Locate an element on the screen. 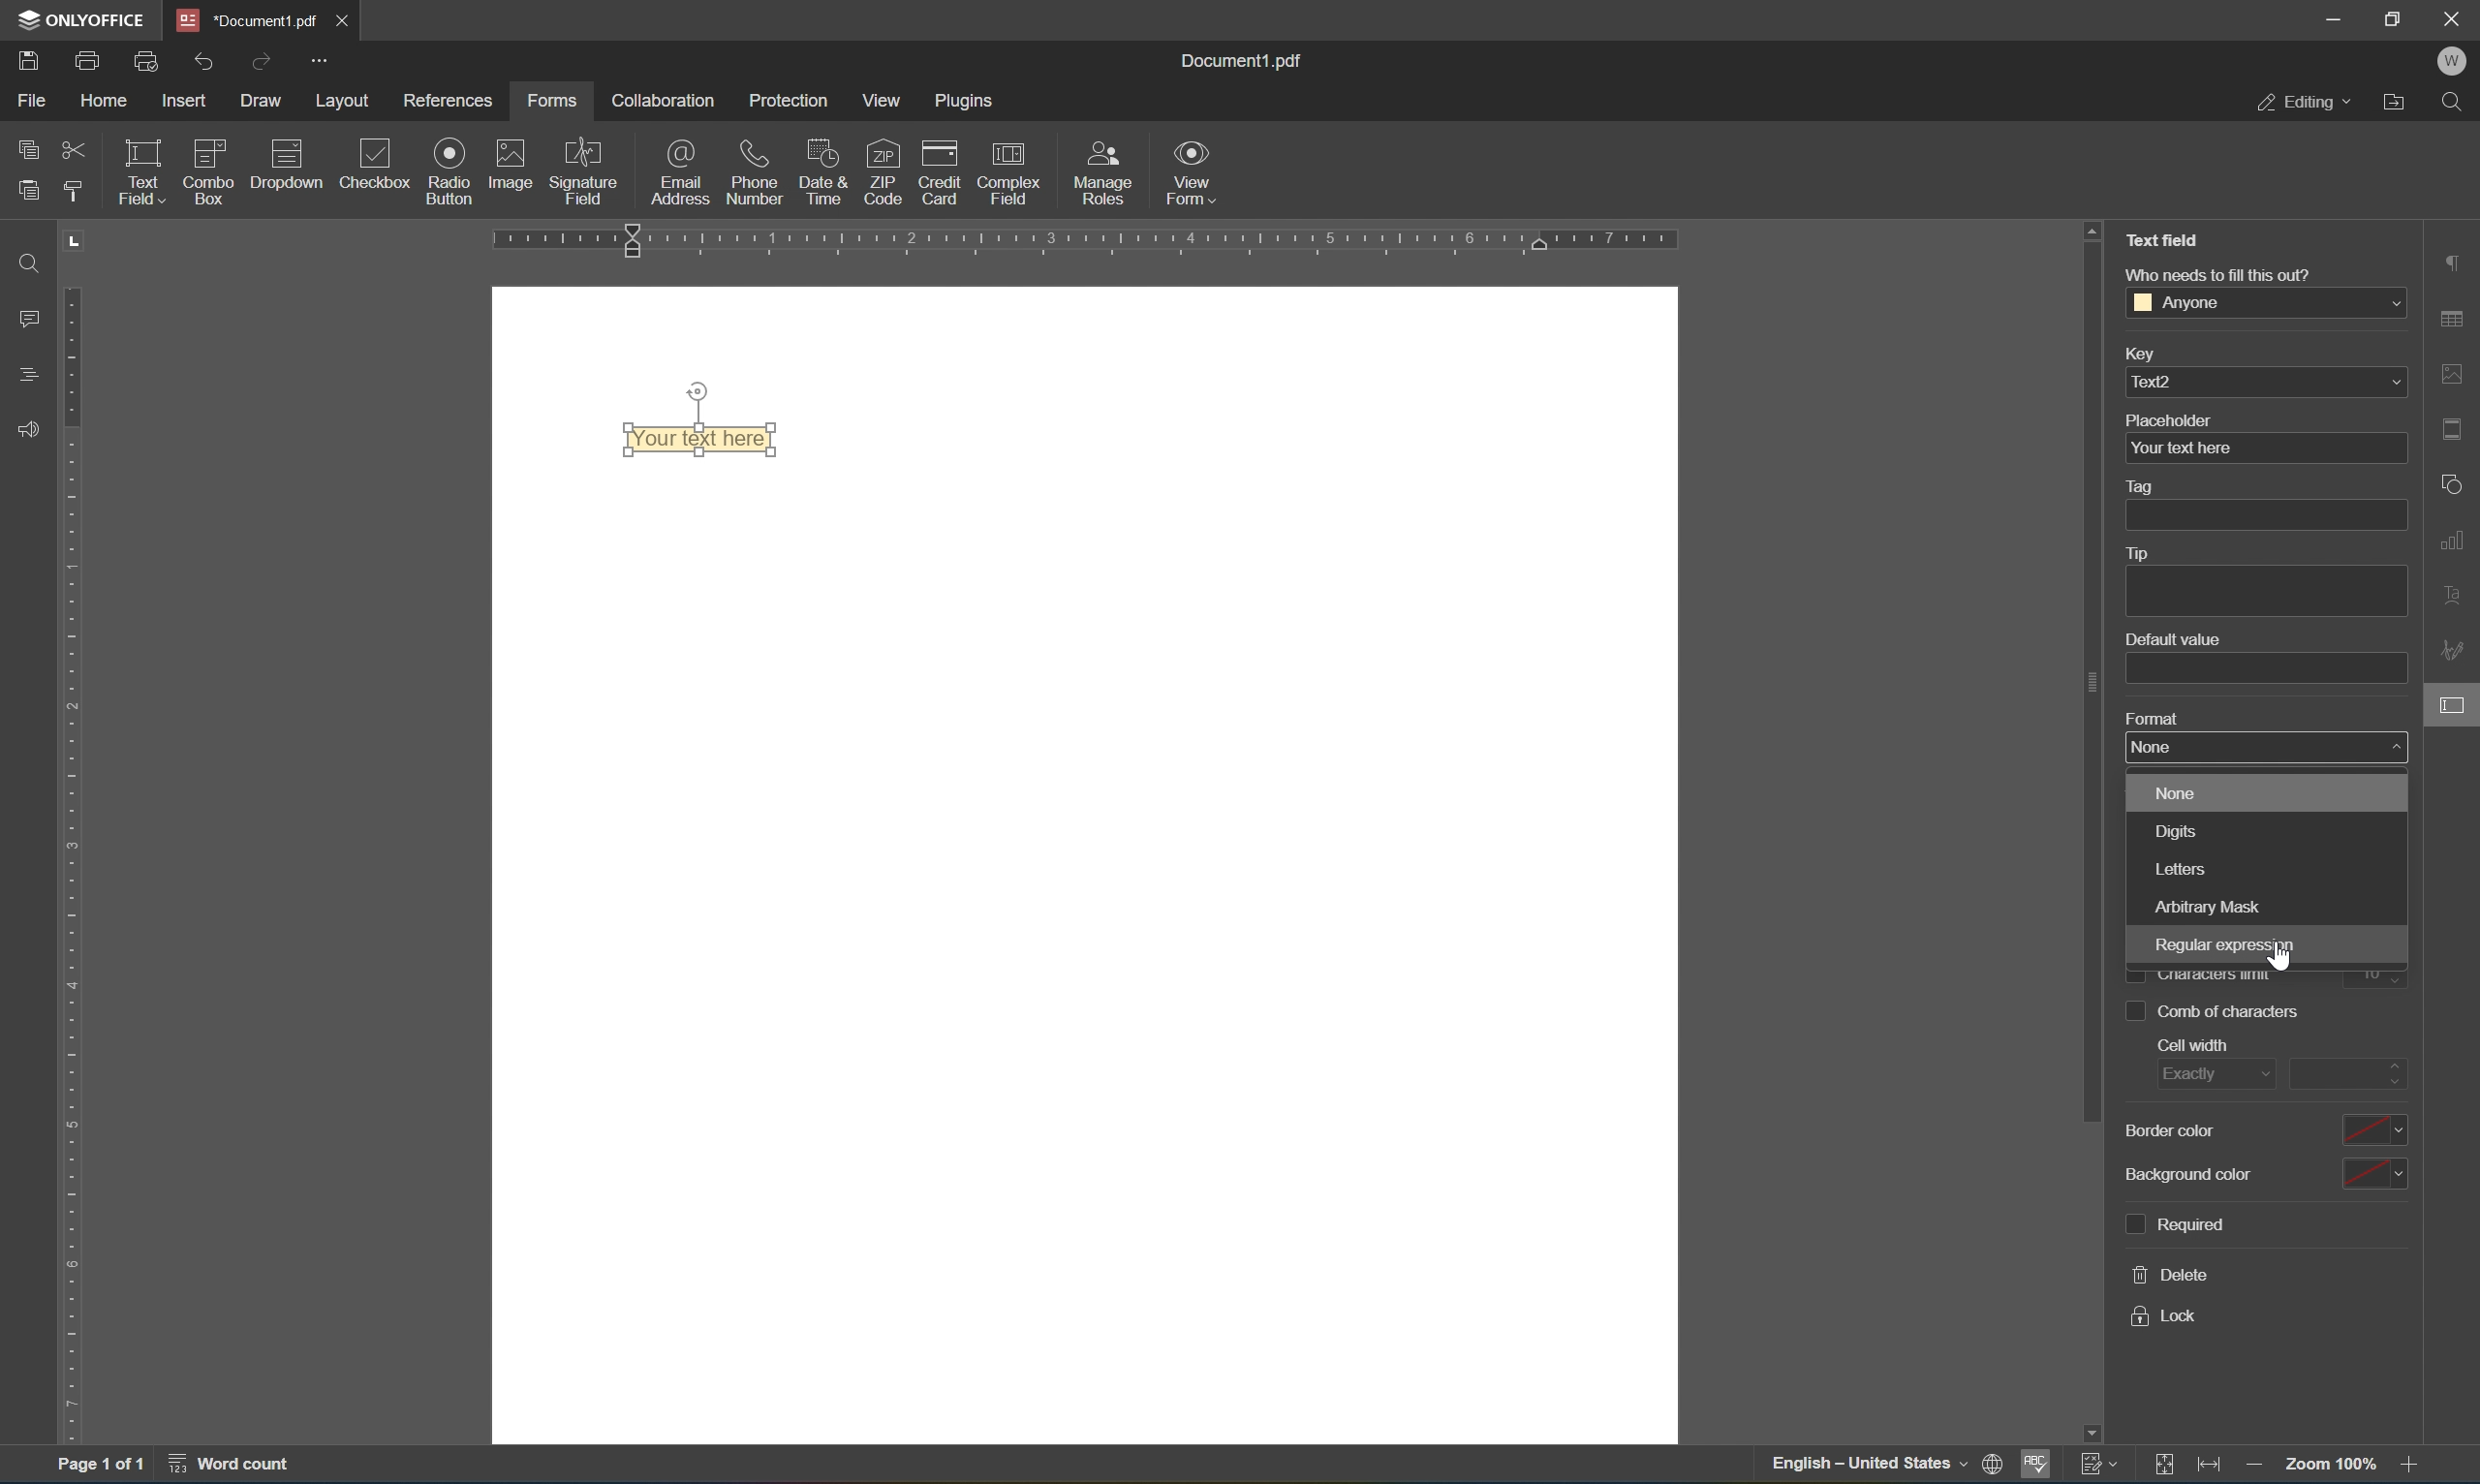 This screenshot has height=1484, width=2480. text field is located at coordinates (690, 441).